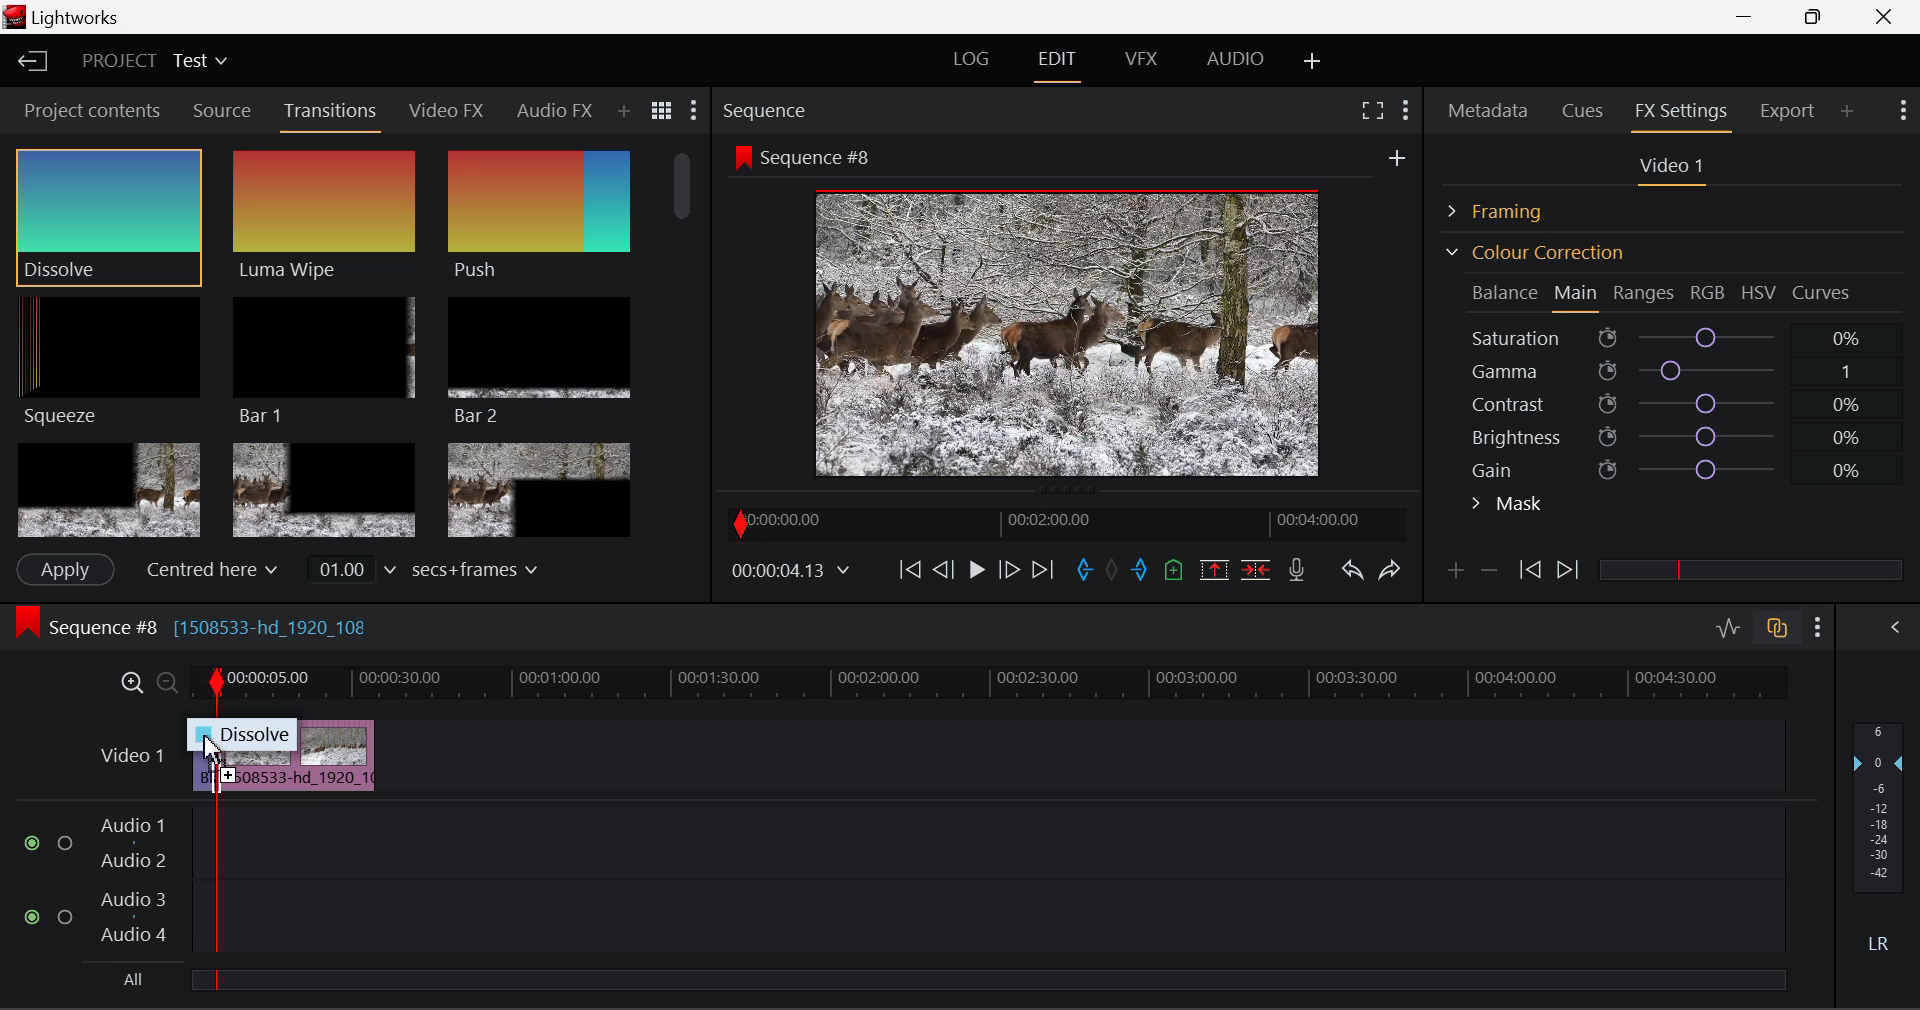 The height and width of the screenshot is (1010, 1920). Describe the element at coordinates (792, 572) in the screenshot. I see `Frame Time` at that location.